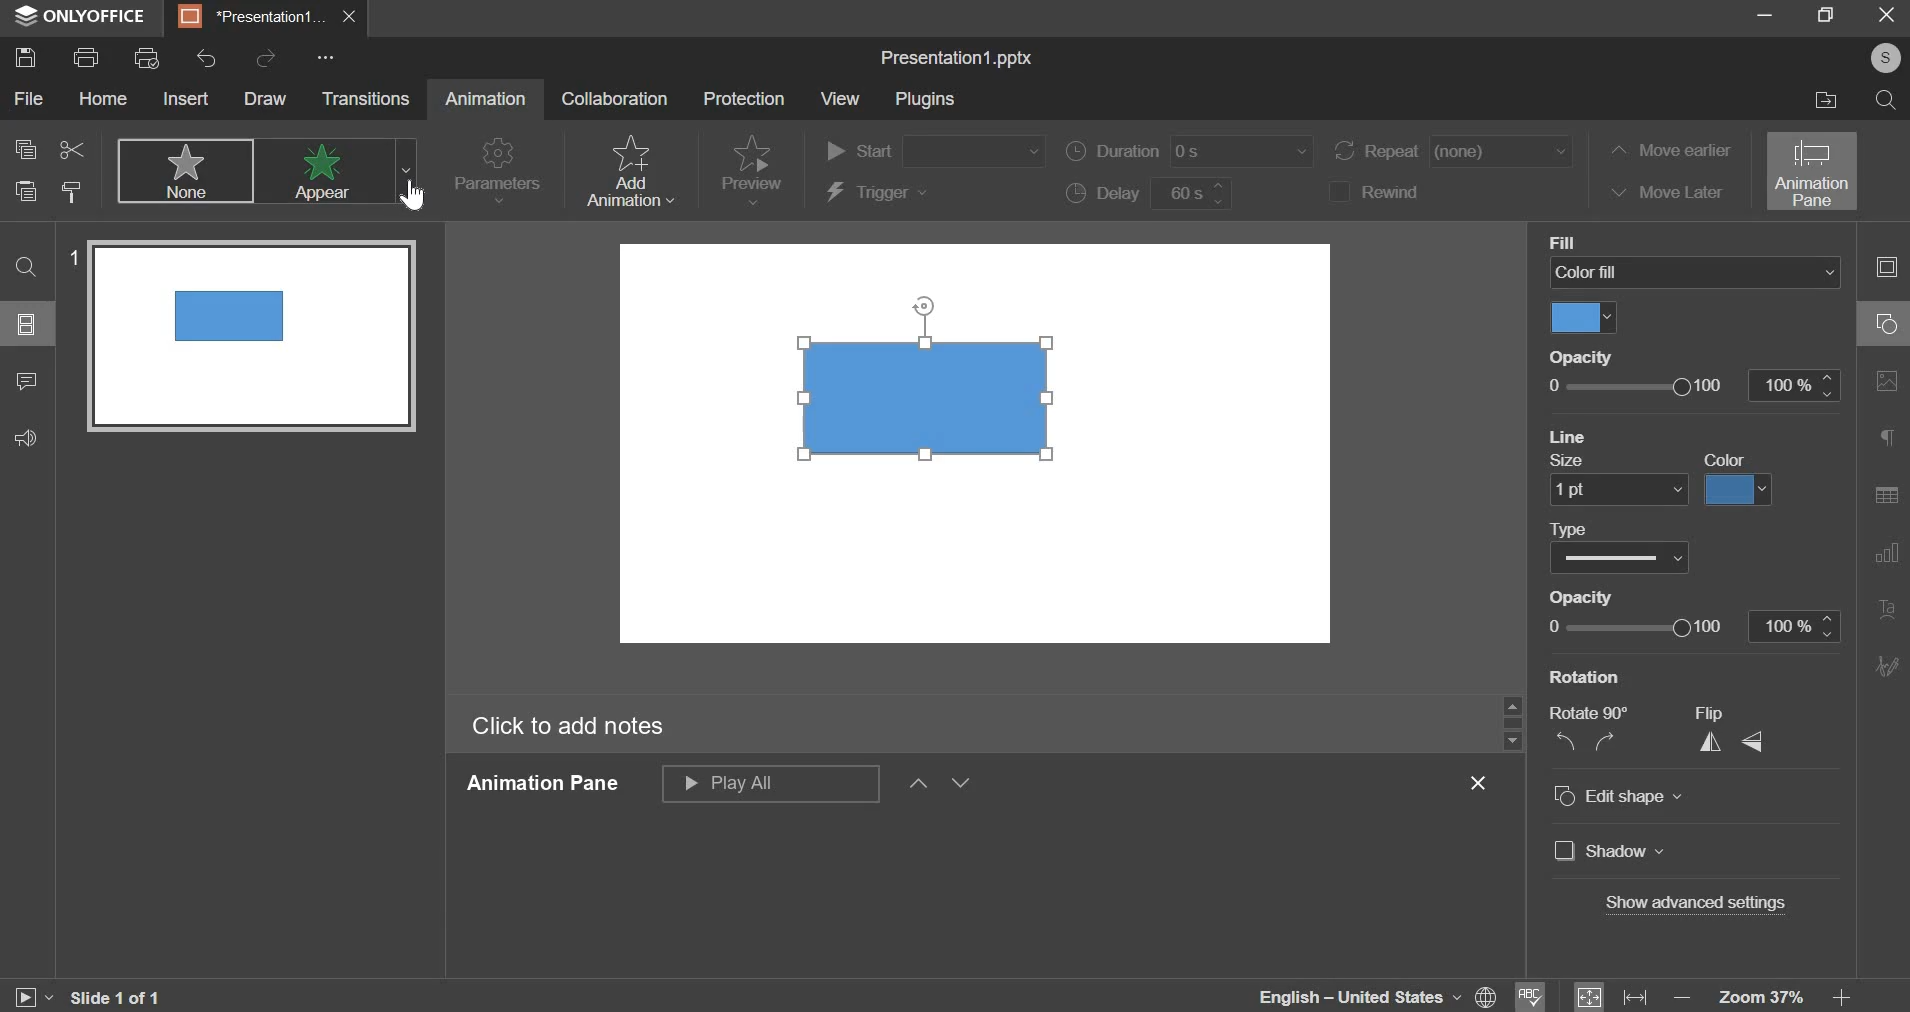  Describe the element at coordinates (1707, 745) in the screenshot. I see `flip horizontally` at that location.